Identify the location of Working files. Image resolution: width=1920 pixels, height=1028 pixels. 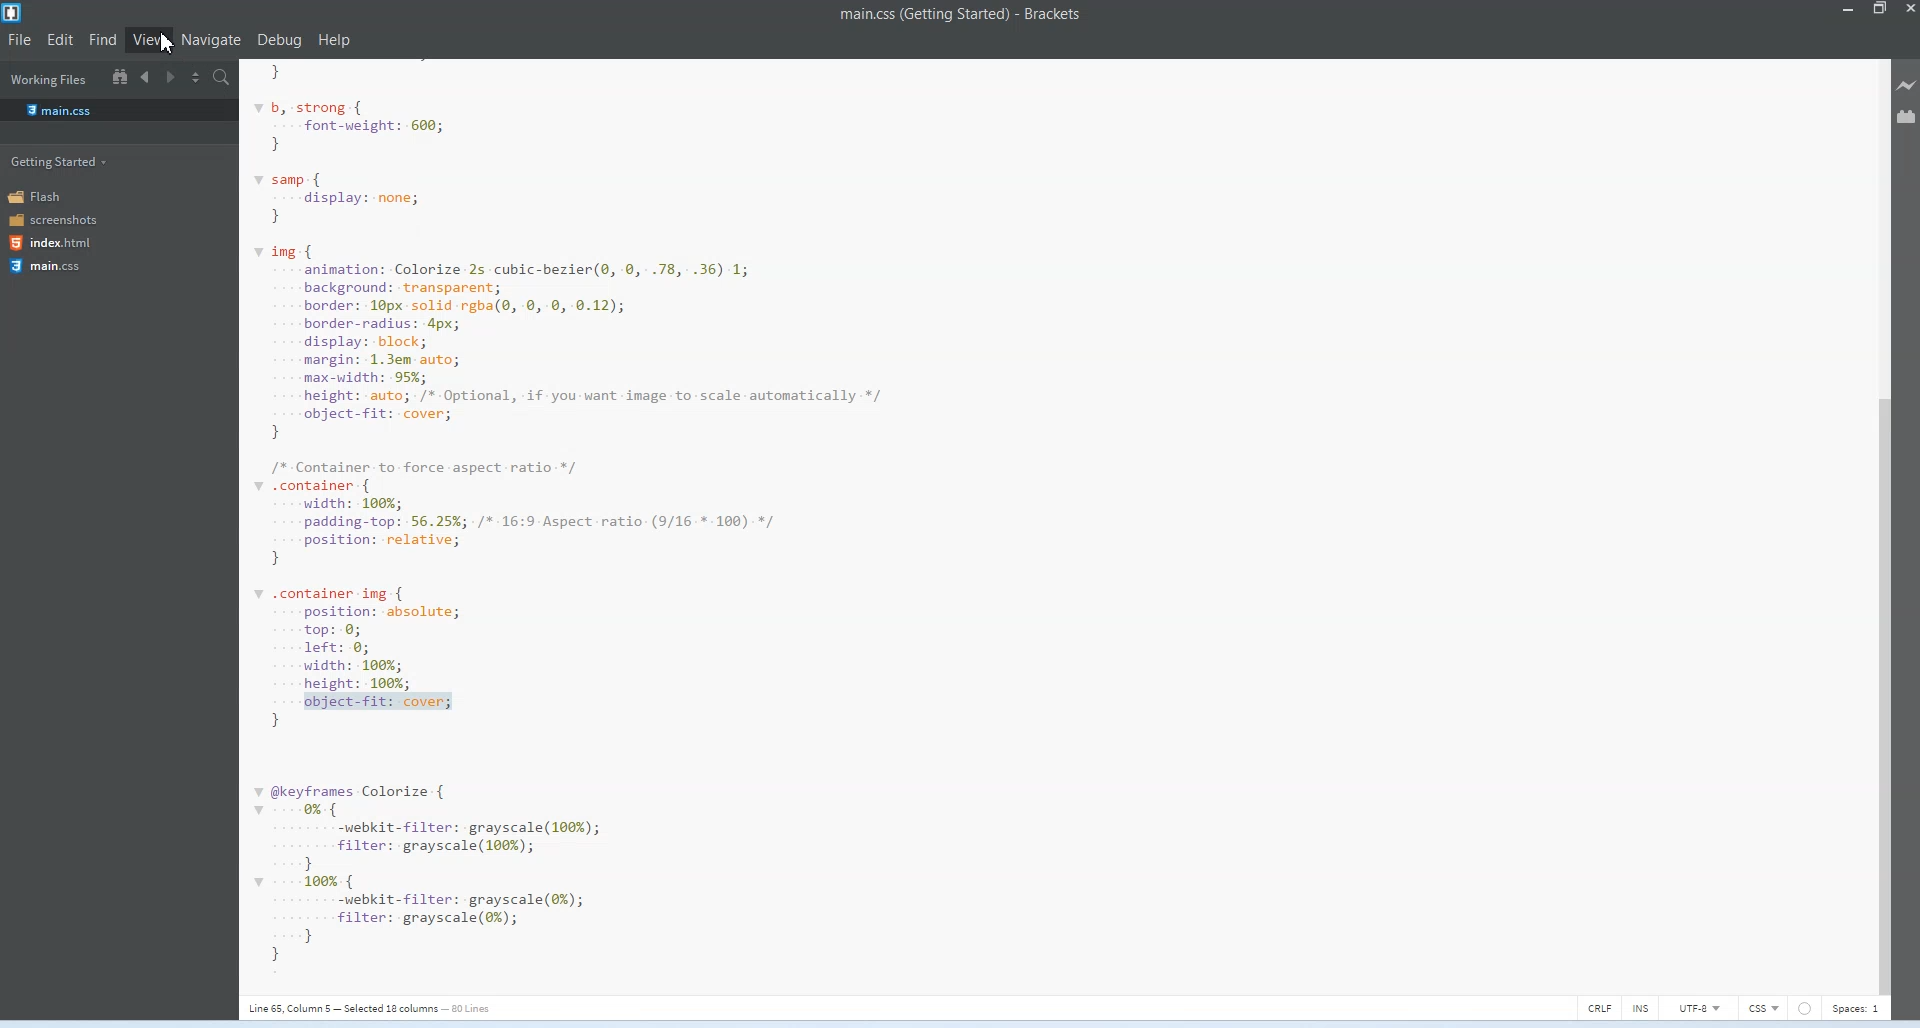
(49, 80).